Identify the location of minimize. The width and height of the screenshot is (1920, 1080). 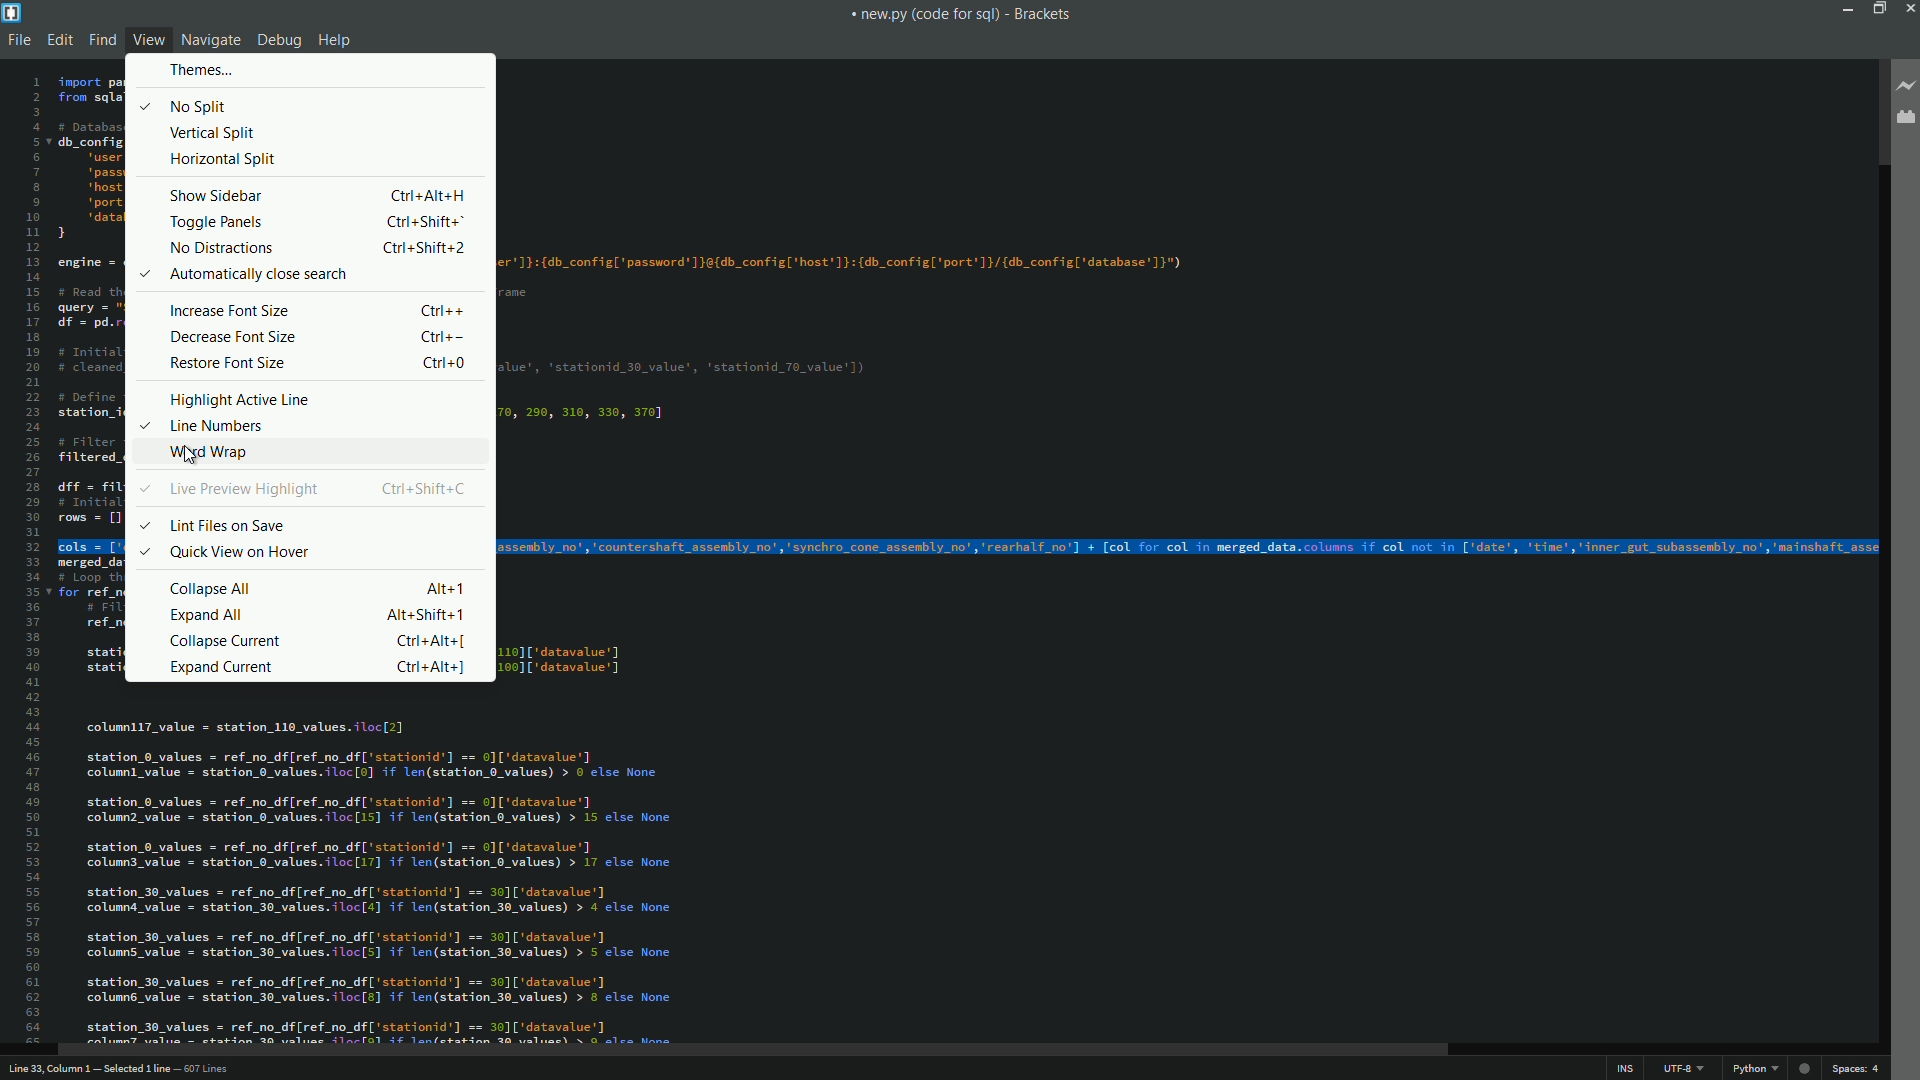
(1844, 8).